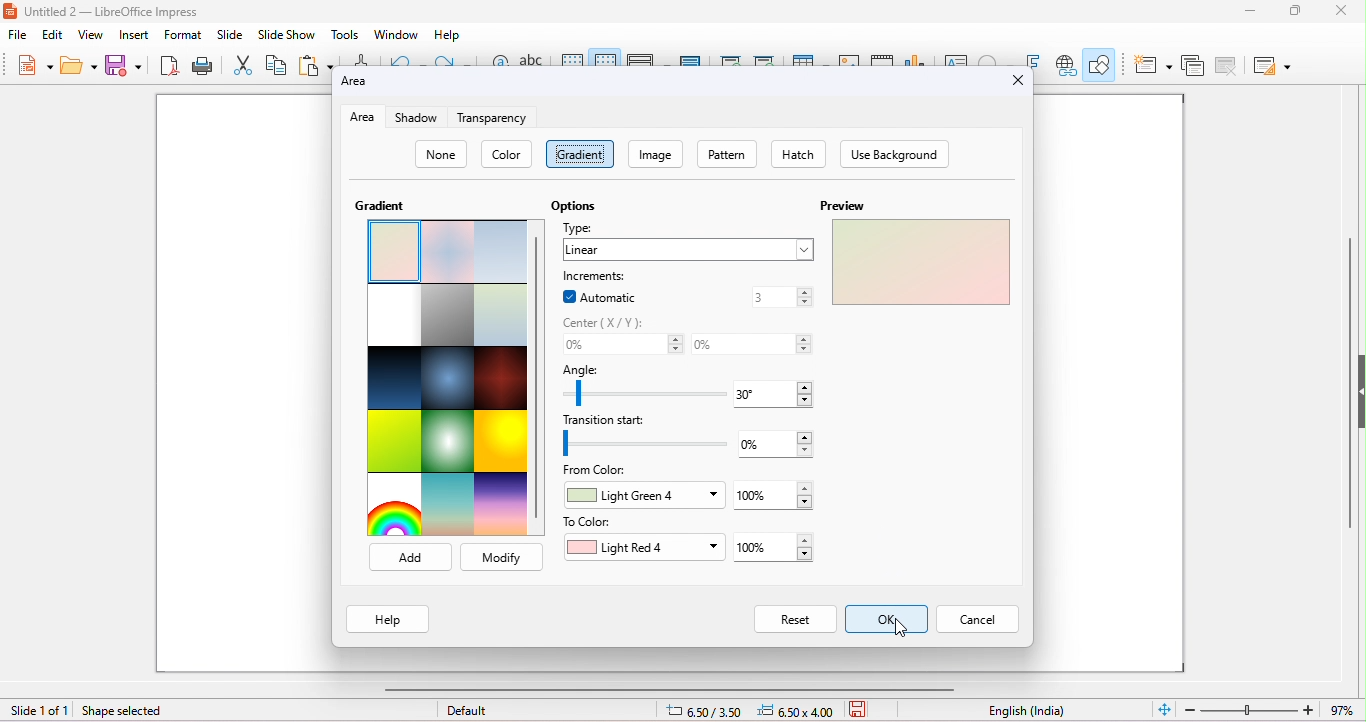 This screenshot has width=1366, height=722. Describe the element at coordinates (780, 297) in the screenshot. I see `3` at that location.